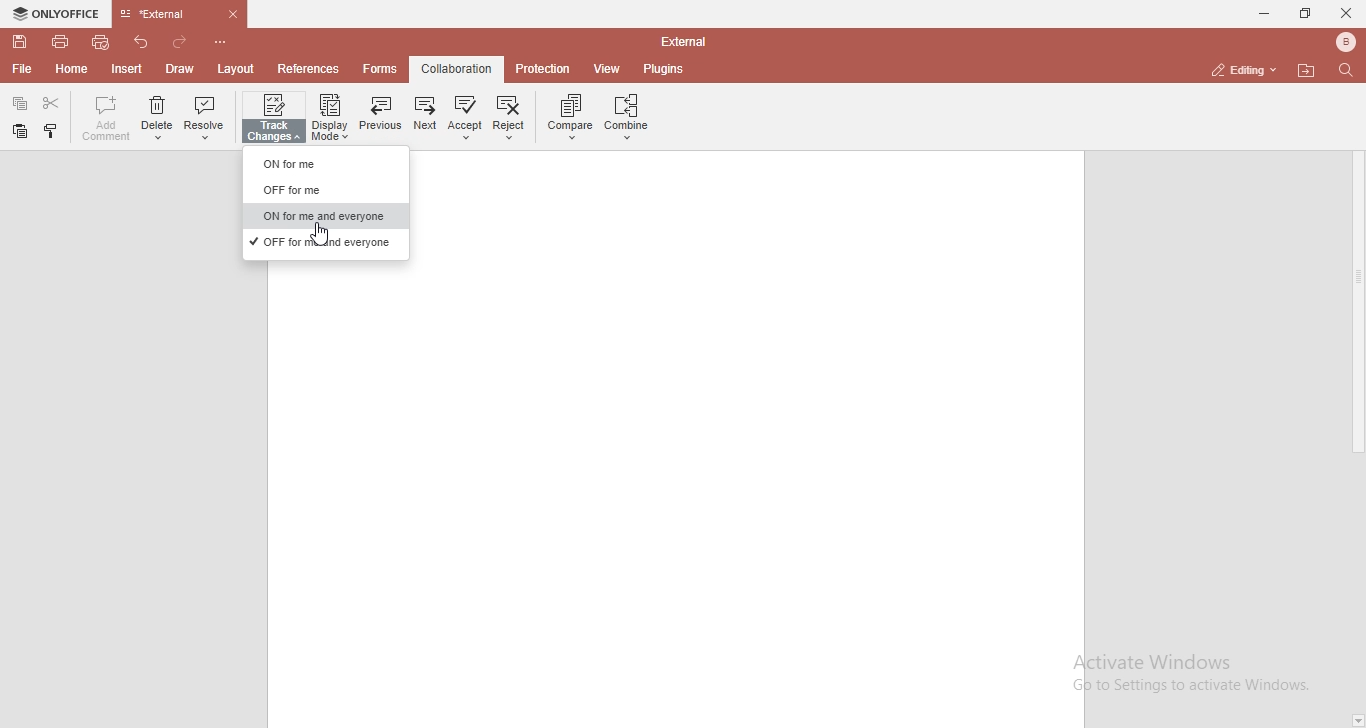 The width and height of the screenshot is (1366, 728). Describe the element at coordinates (20, 42) in the screenshot. I see `save` at that location.